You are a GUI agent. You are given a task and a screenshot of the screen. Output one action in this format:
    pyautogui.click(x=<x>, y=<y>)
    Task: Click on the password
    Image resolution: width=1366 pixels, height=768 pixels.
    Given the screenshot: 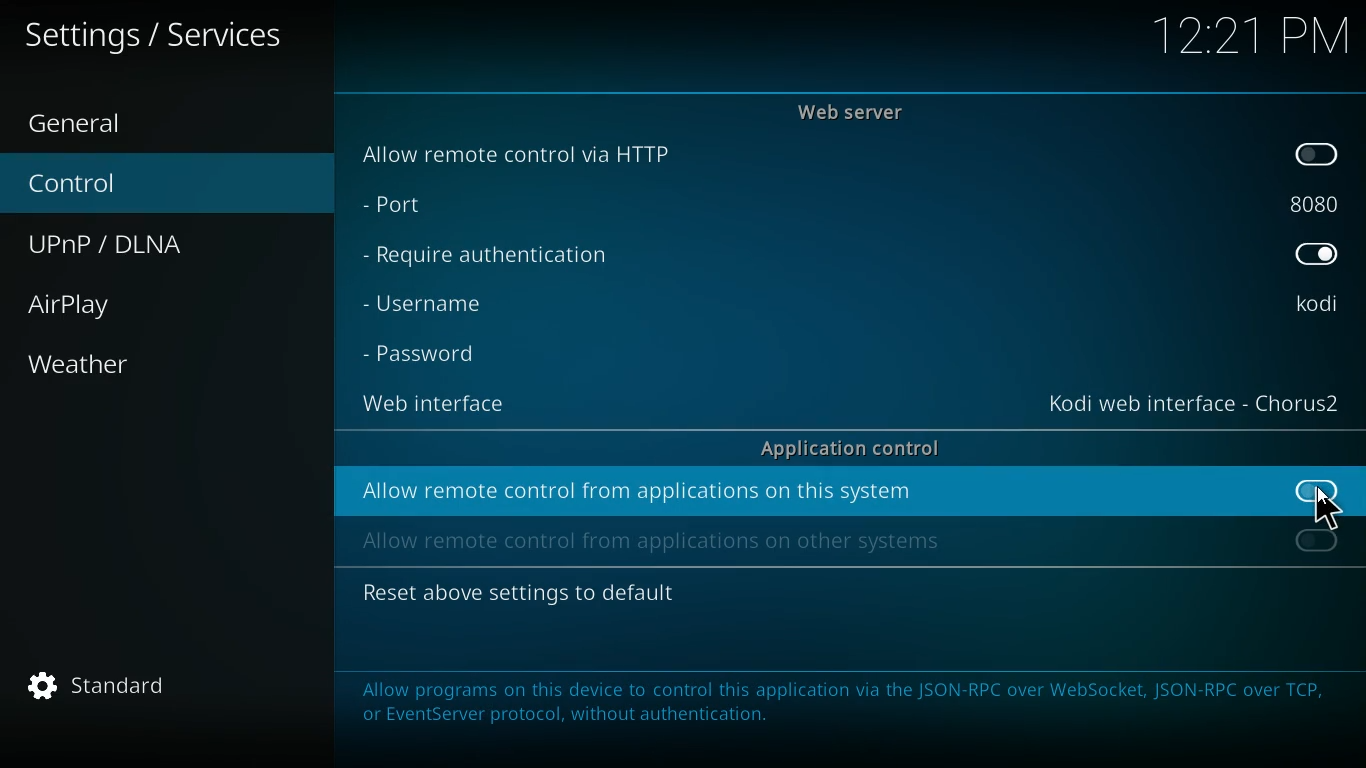 What is the action you would take?
    pyautogui.click(x=426, y=354)
    